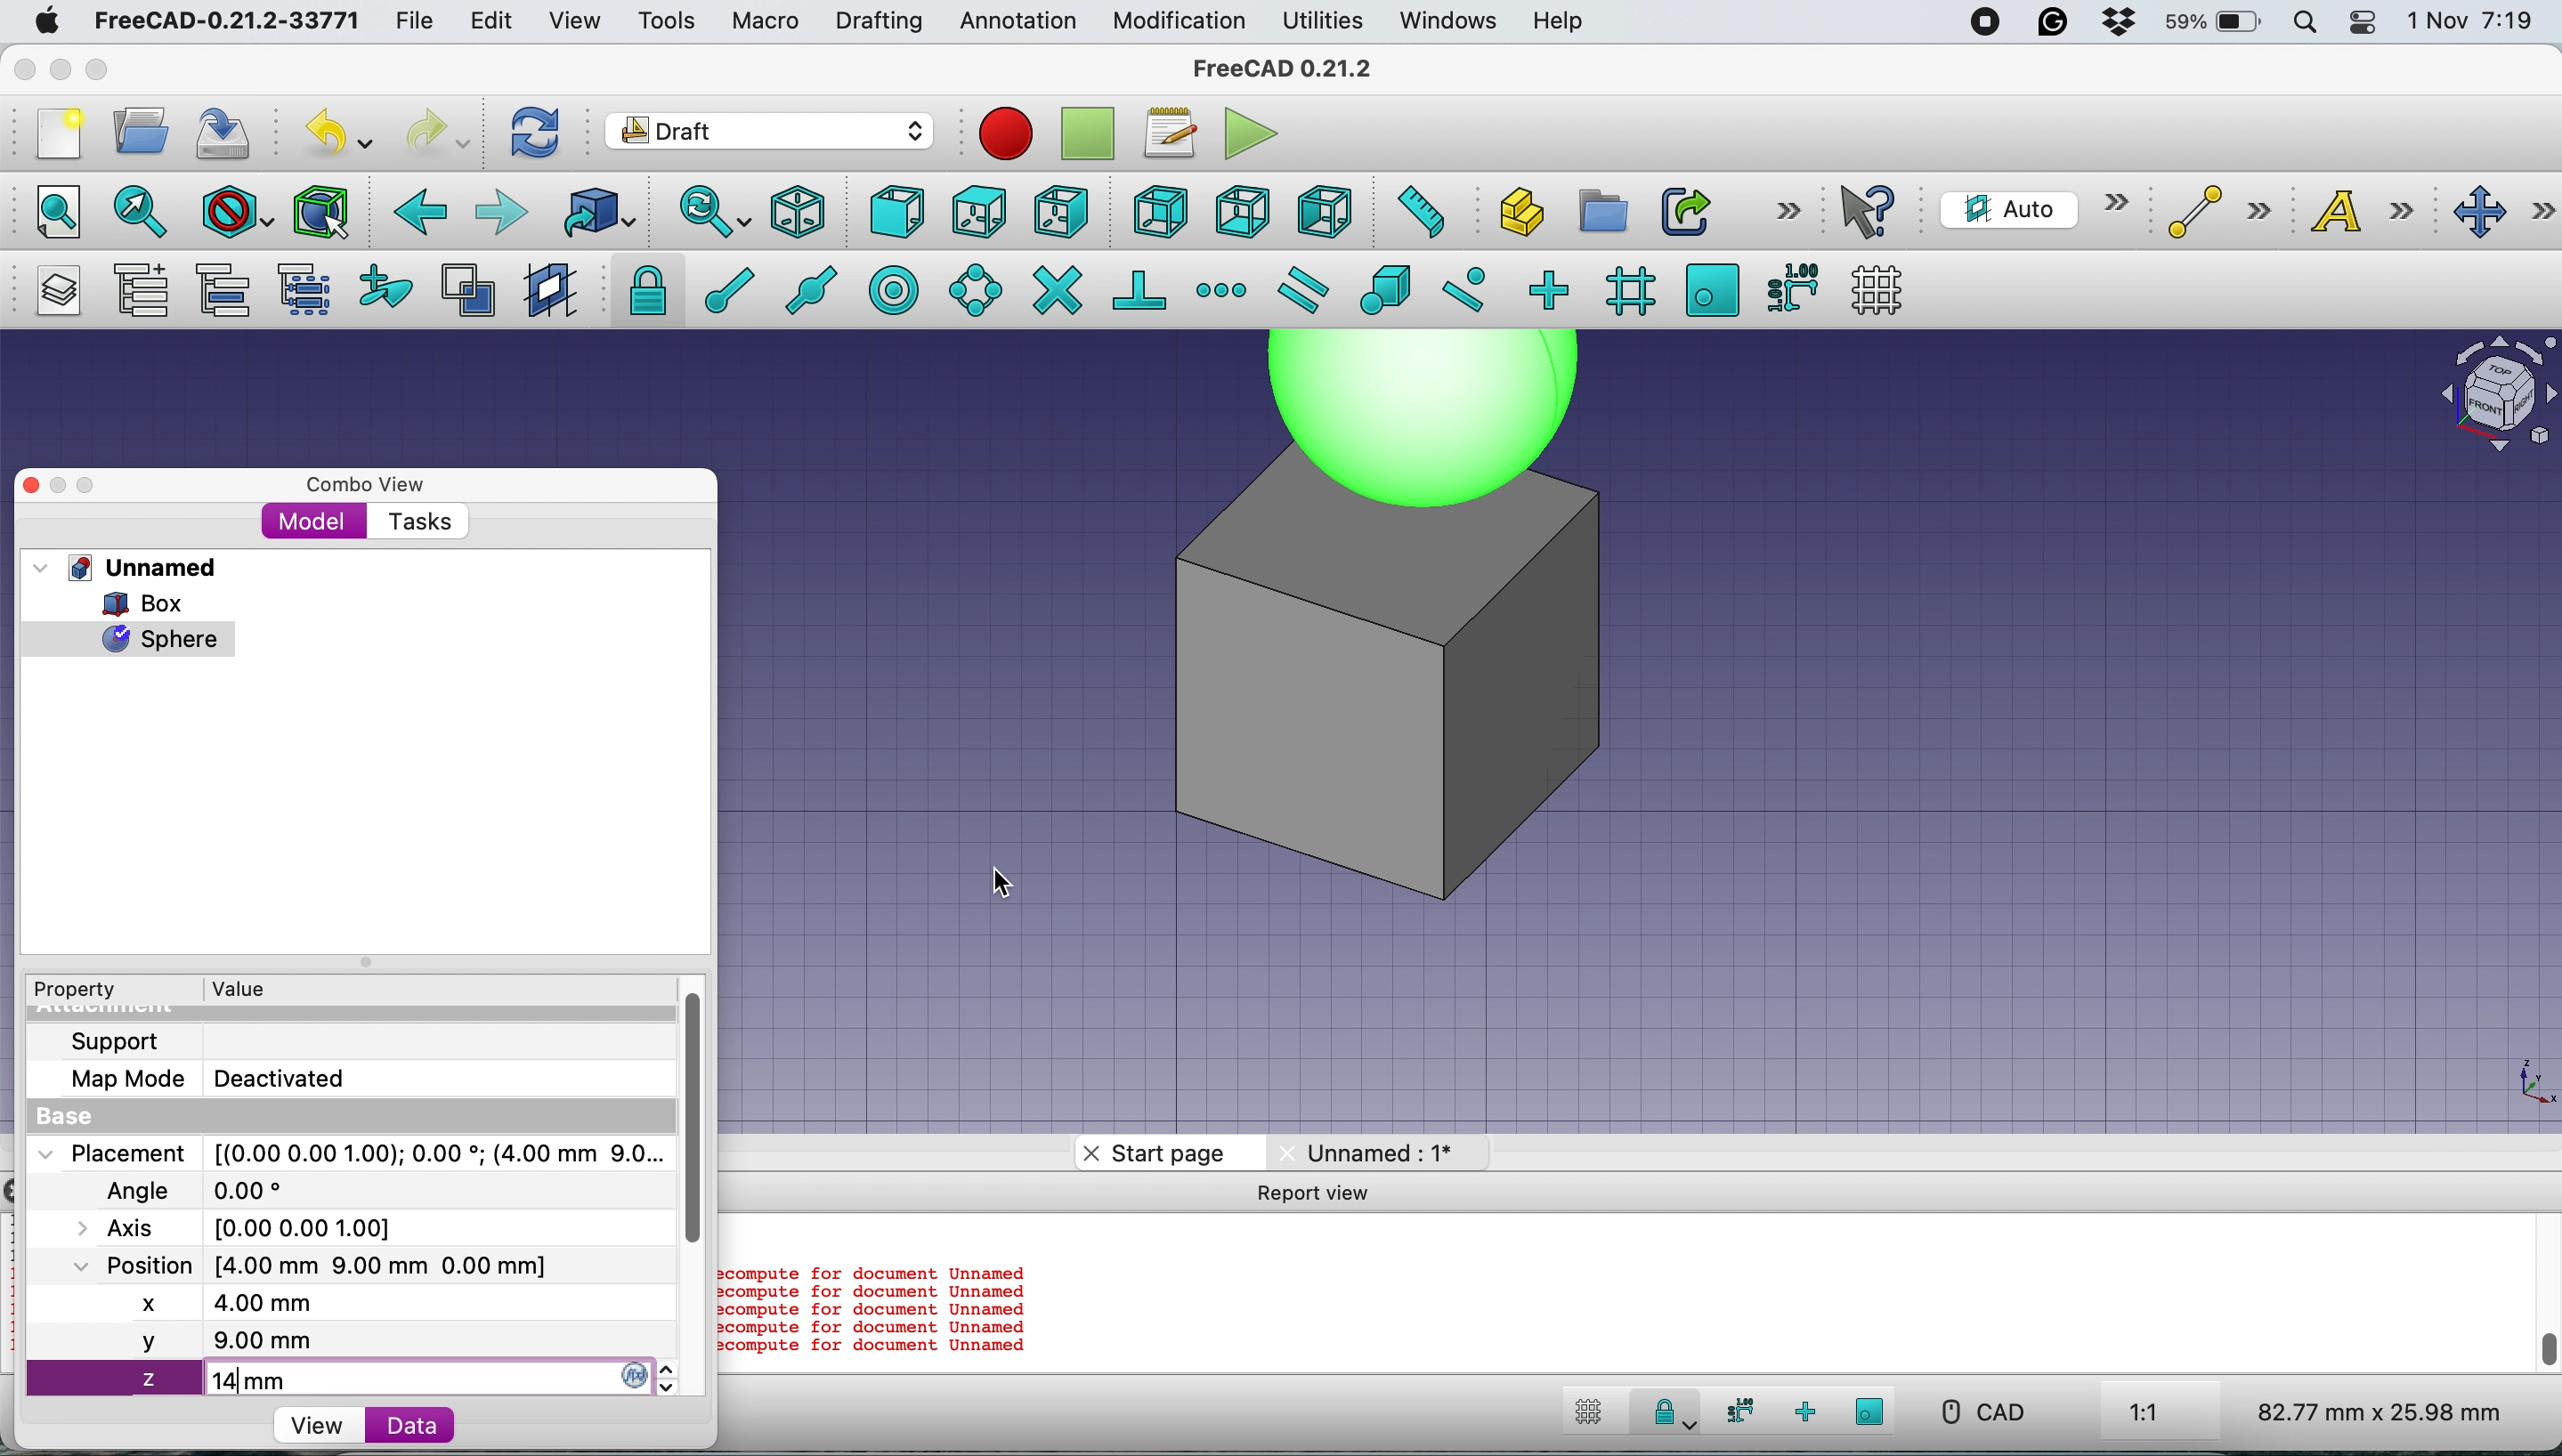 This screenshot has height=1456, width=2562. I want to click on spotlight search, so click(2302, 25).